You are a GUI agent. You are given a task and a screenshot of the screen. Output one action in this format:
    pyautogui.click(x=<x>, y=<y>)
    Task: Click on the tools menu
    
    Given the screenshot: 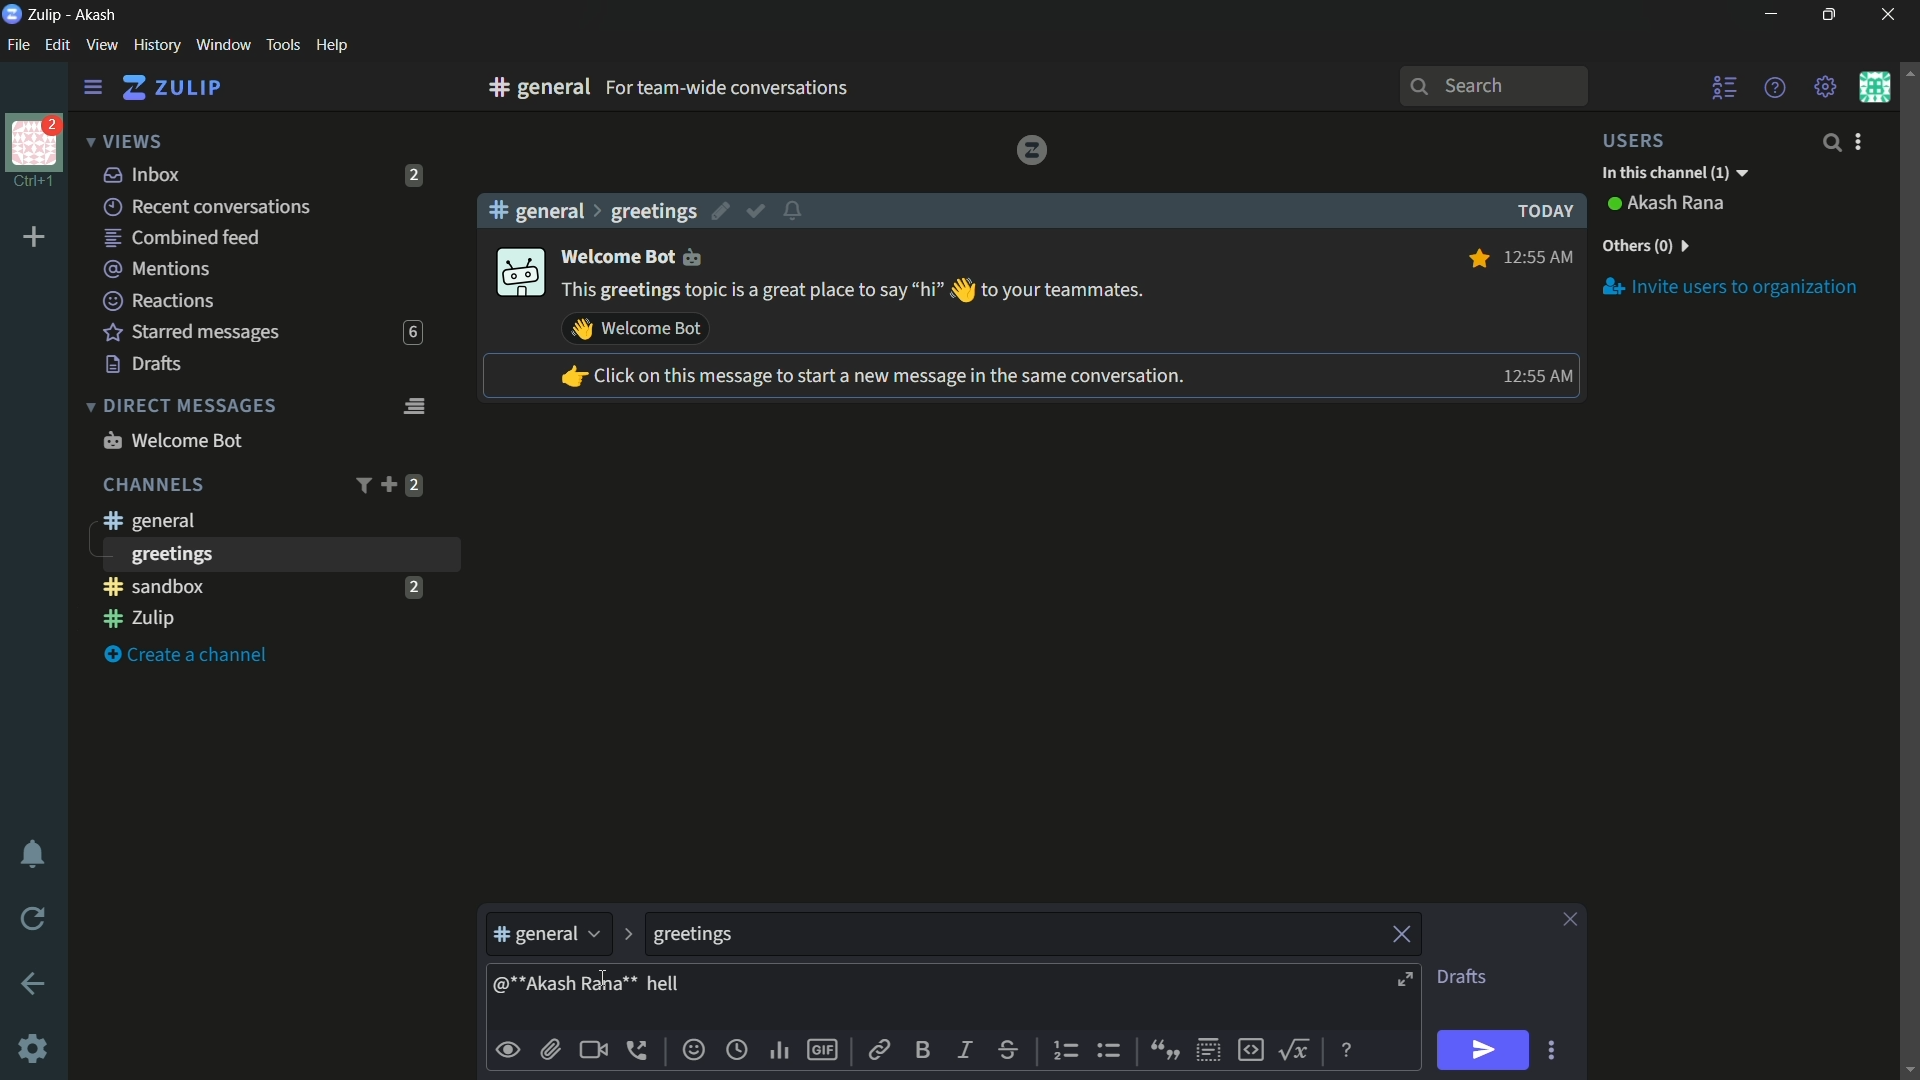 What is the action you would take?
    pyautogui.click(x=282, y=45)
    